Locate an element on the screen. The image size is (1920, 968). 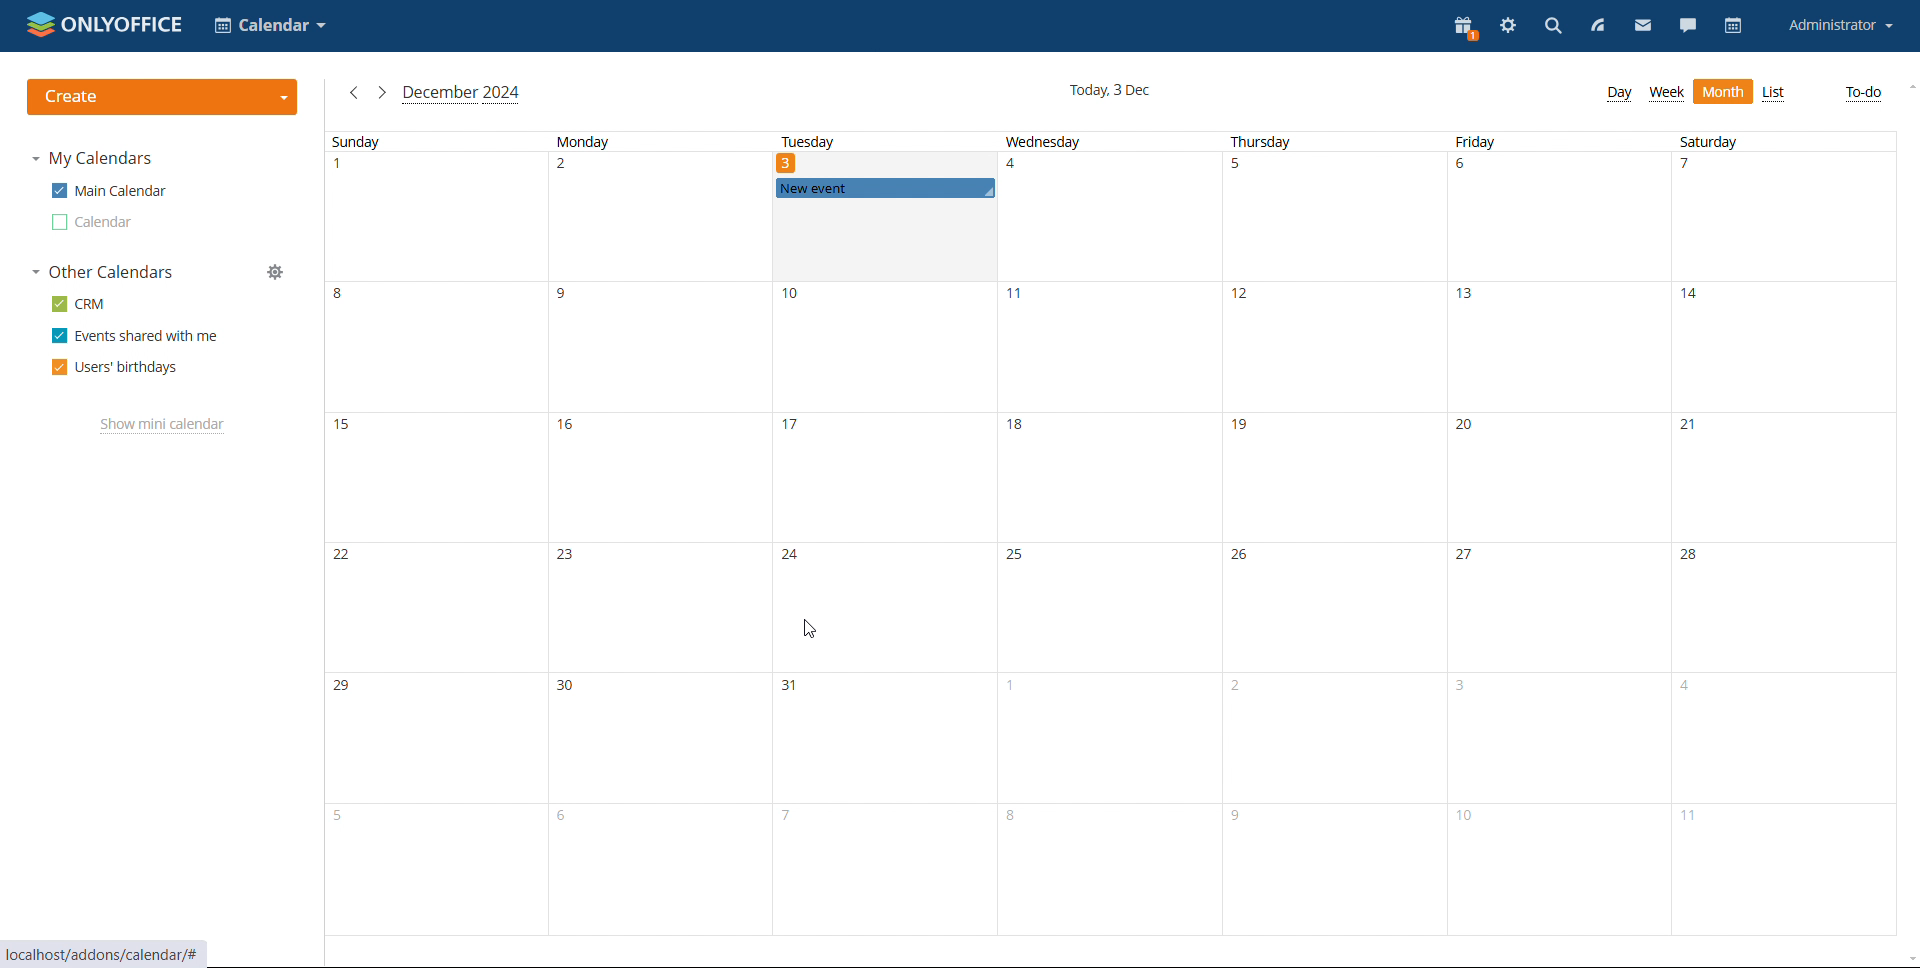
date is located at coordinates (1787, 737).